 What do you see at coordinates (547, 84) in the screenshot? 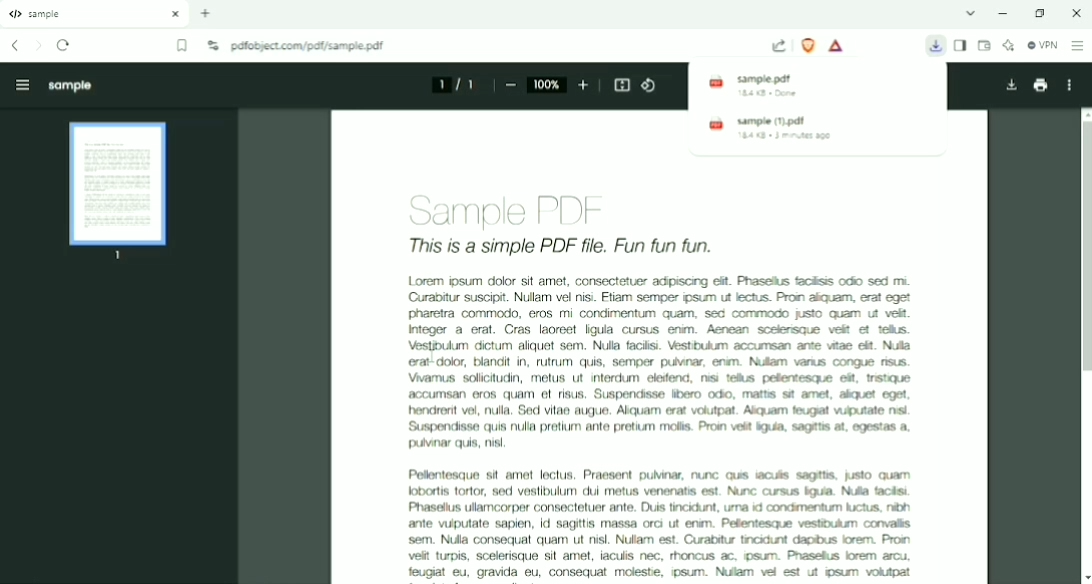
I see `Zoom Percentage` at bounding box center [547, 84].